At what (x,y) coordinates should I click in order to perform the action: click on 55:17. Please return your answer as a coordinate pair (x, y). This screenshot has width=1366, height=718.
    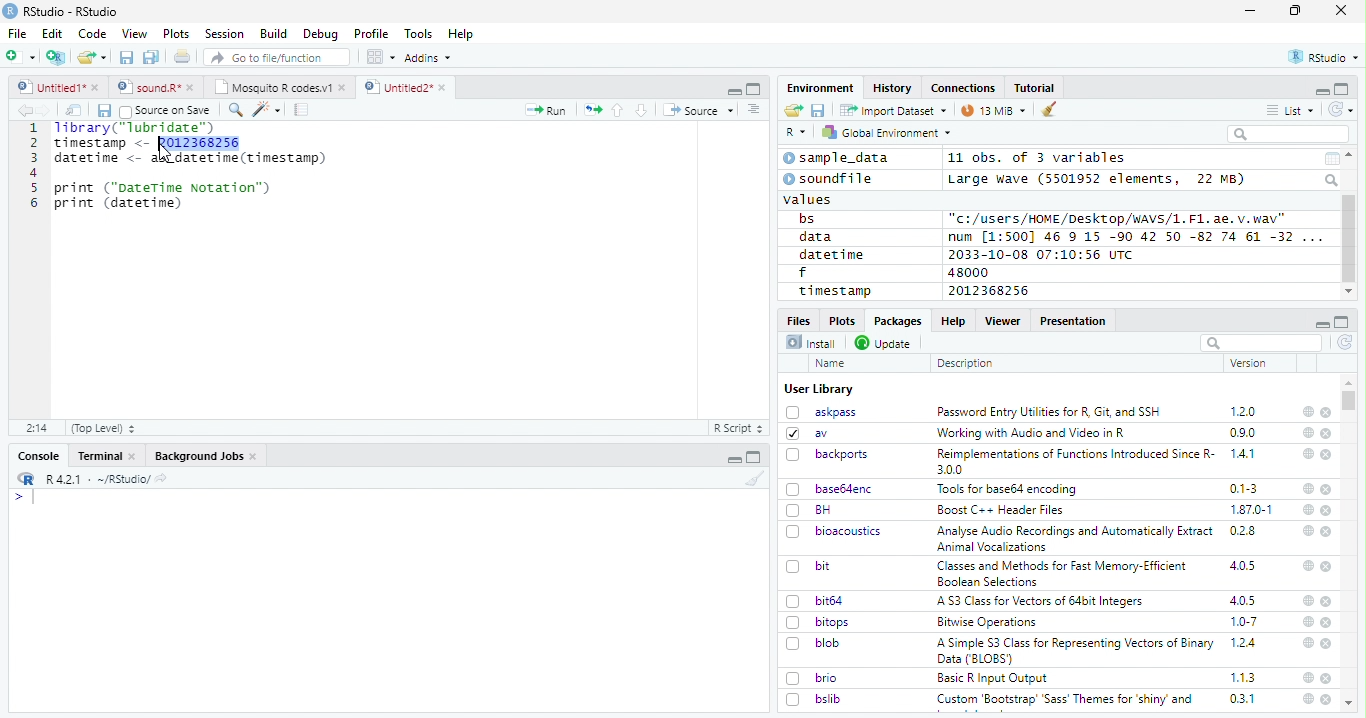
    Looking at the image, I should click on (38, 428).